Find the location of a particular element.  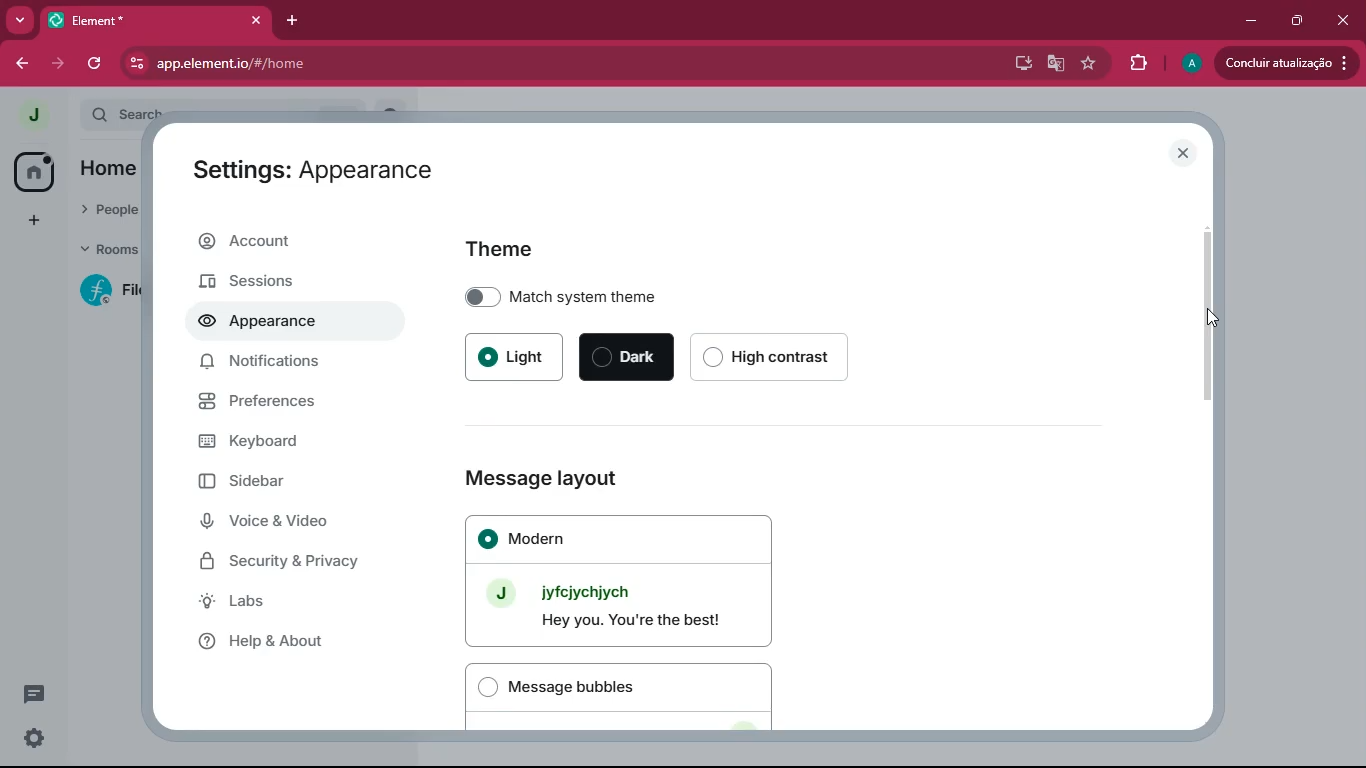

Cursor is located at coordinates (1208, 318).